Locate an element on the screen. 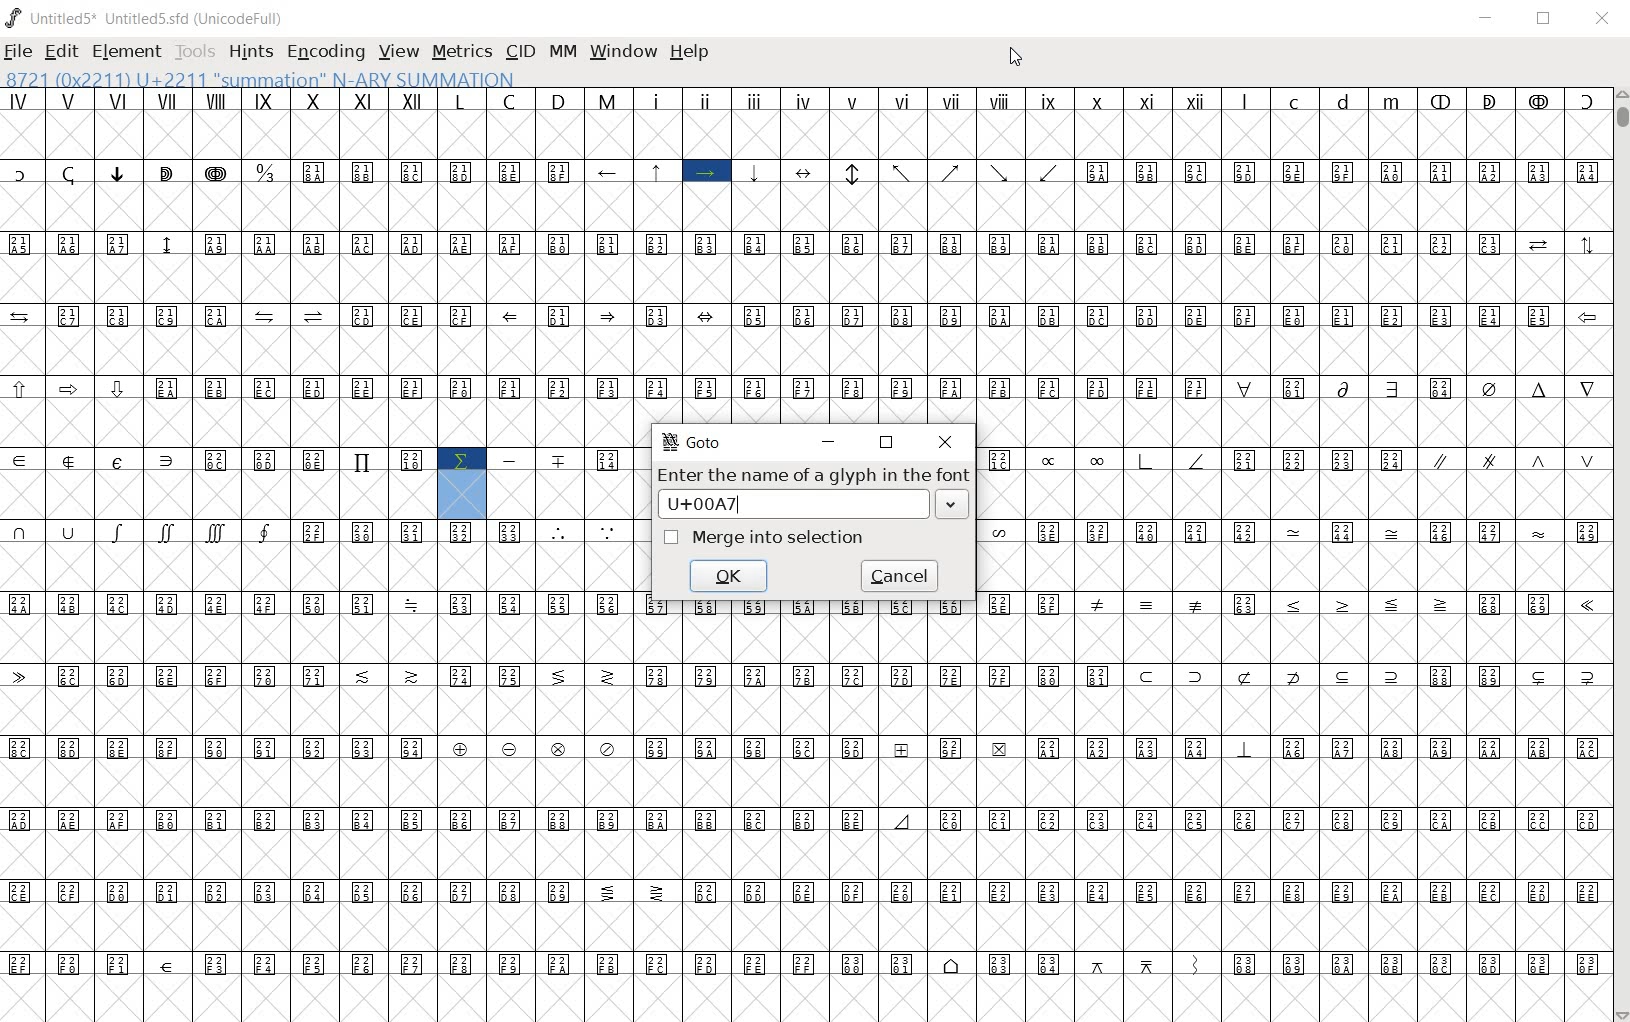 The height and width of the screenshot is (1022, 1630). empty cells is located at coordinates (328, 568).